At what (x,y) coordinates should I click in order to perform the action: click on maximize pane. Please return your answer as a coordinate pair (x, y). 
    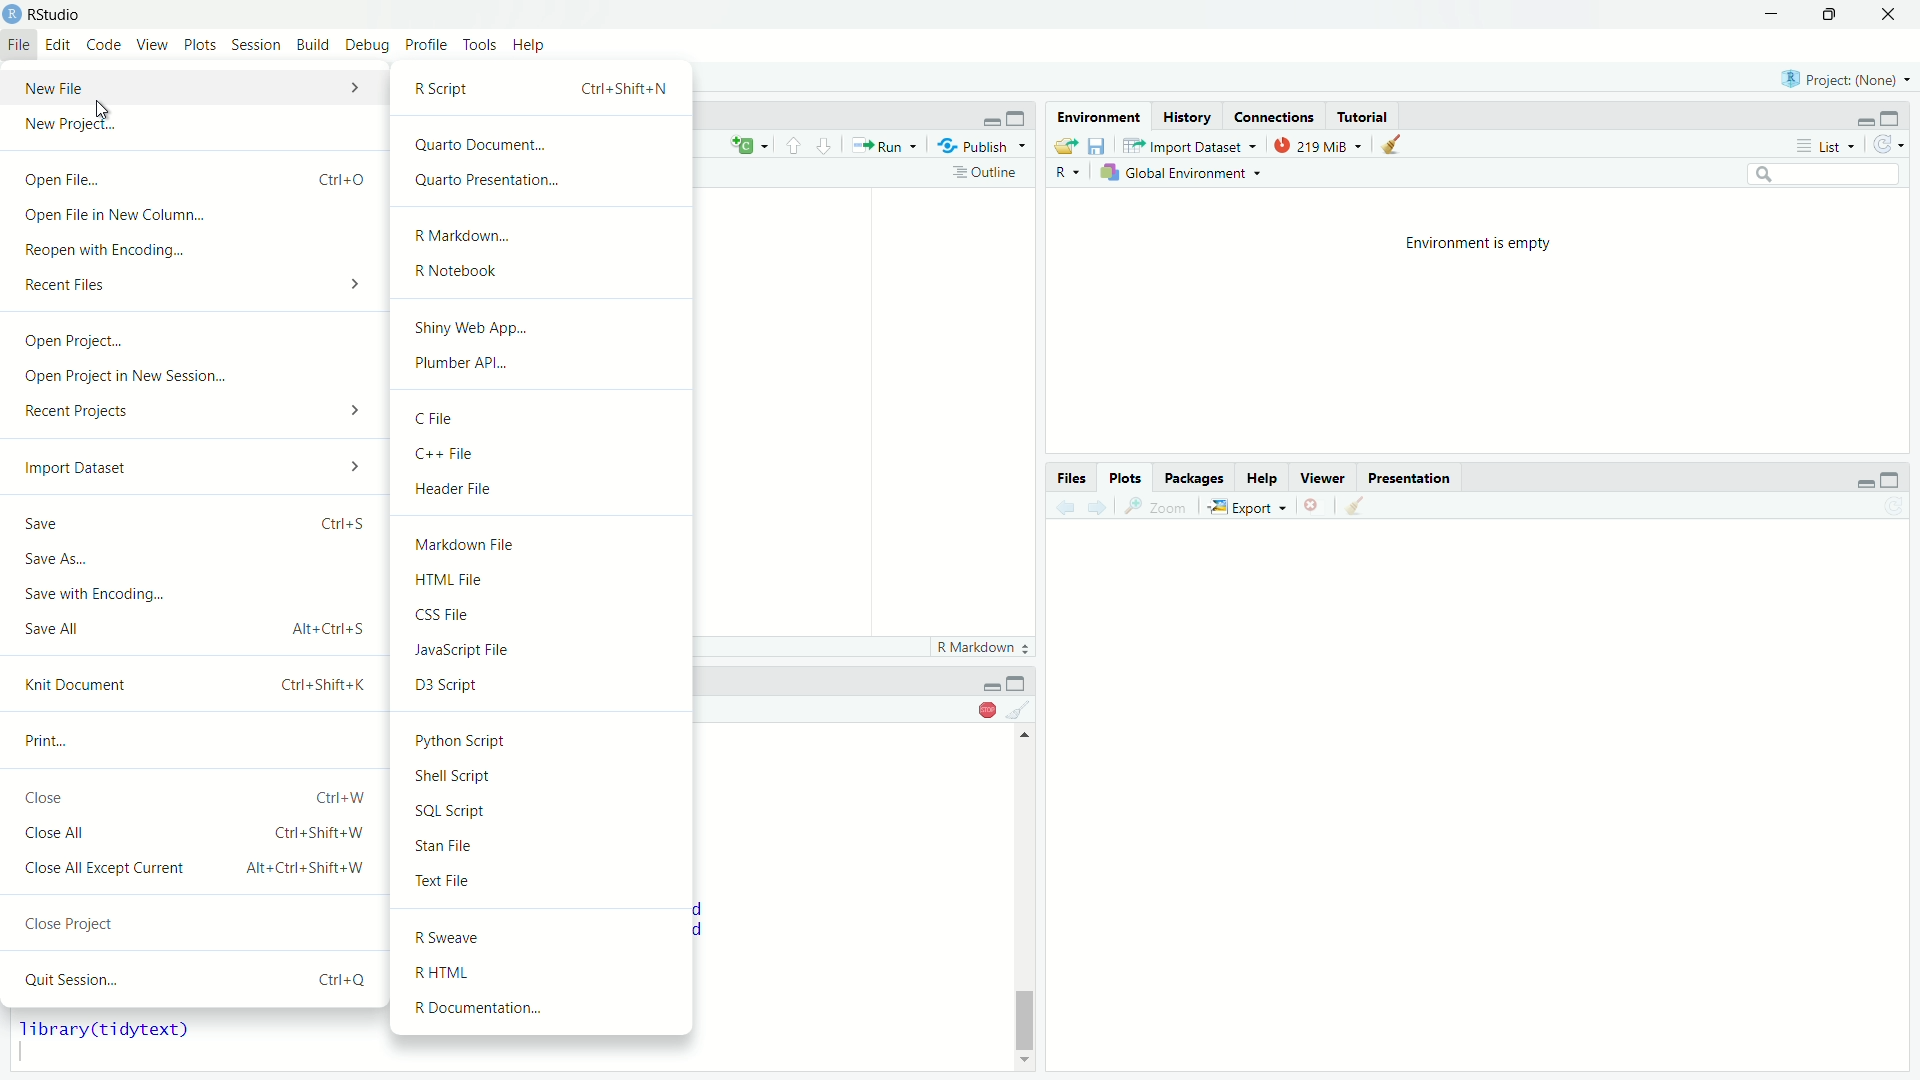
    Looking at the image, I should click on (1021, 116).